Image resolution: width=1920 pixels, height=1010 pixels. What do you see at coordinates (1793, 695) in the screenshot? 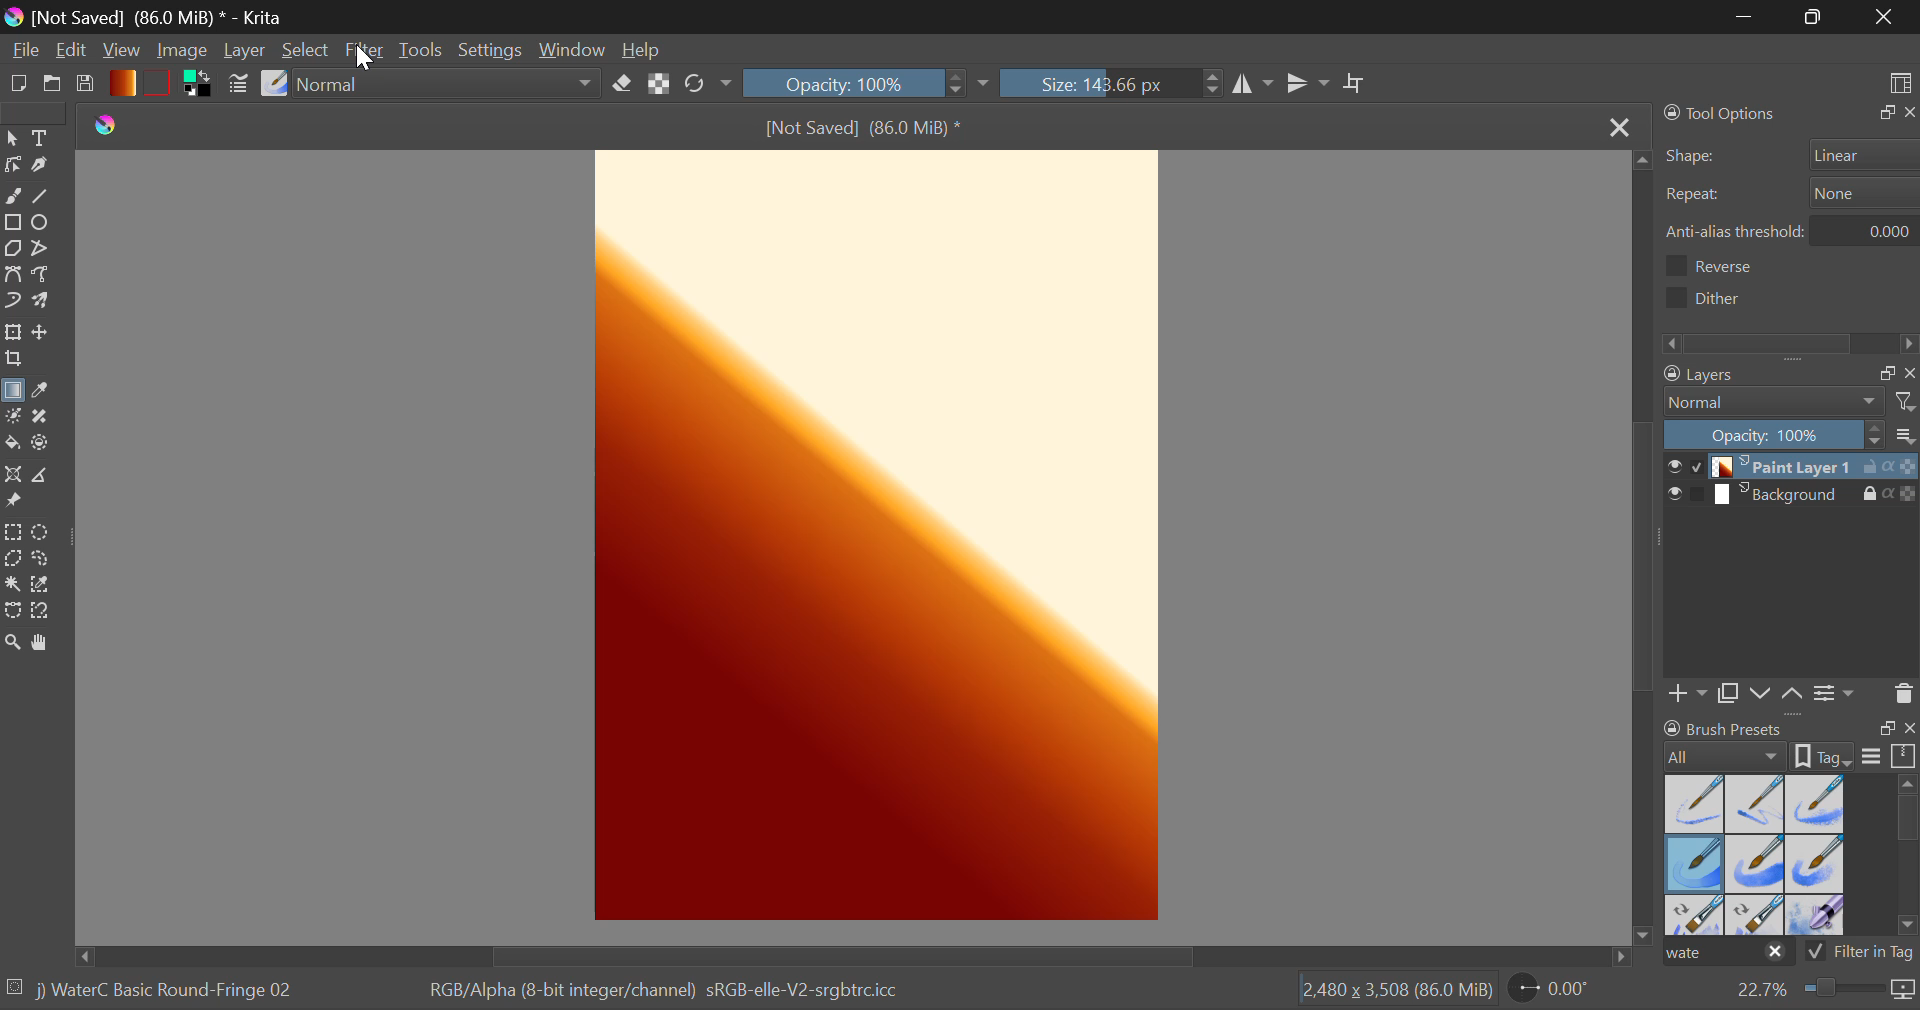
I see `move up` at bounding box center [1793, 695].